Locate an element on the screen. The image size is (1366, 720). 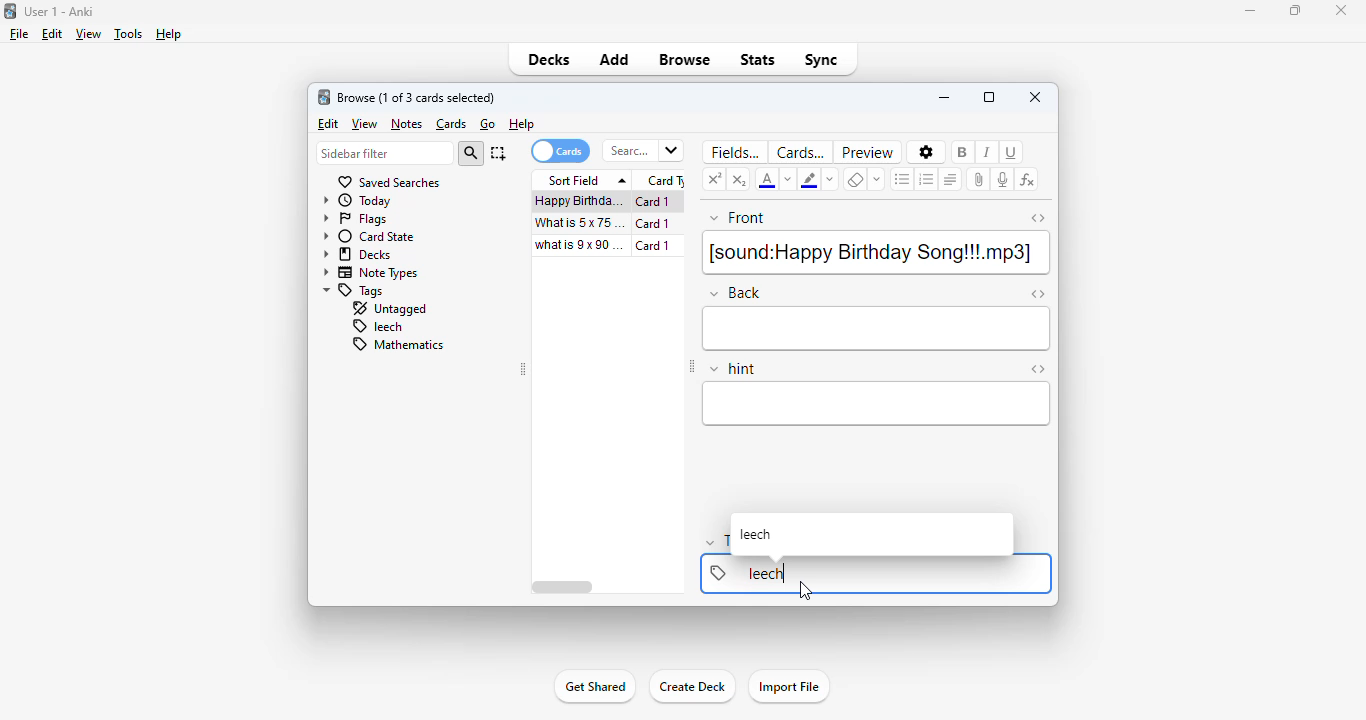
close is located at coordinates (1340, 9).